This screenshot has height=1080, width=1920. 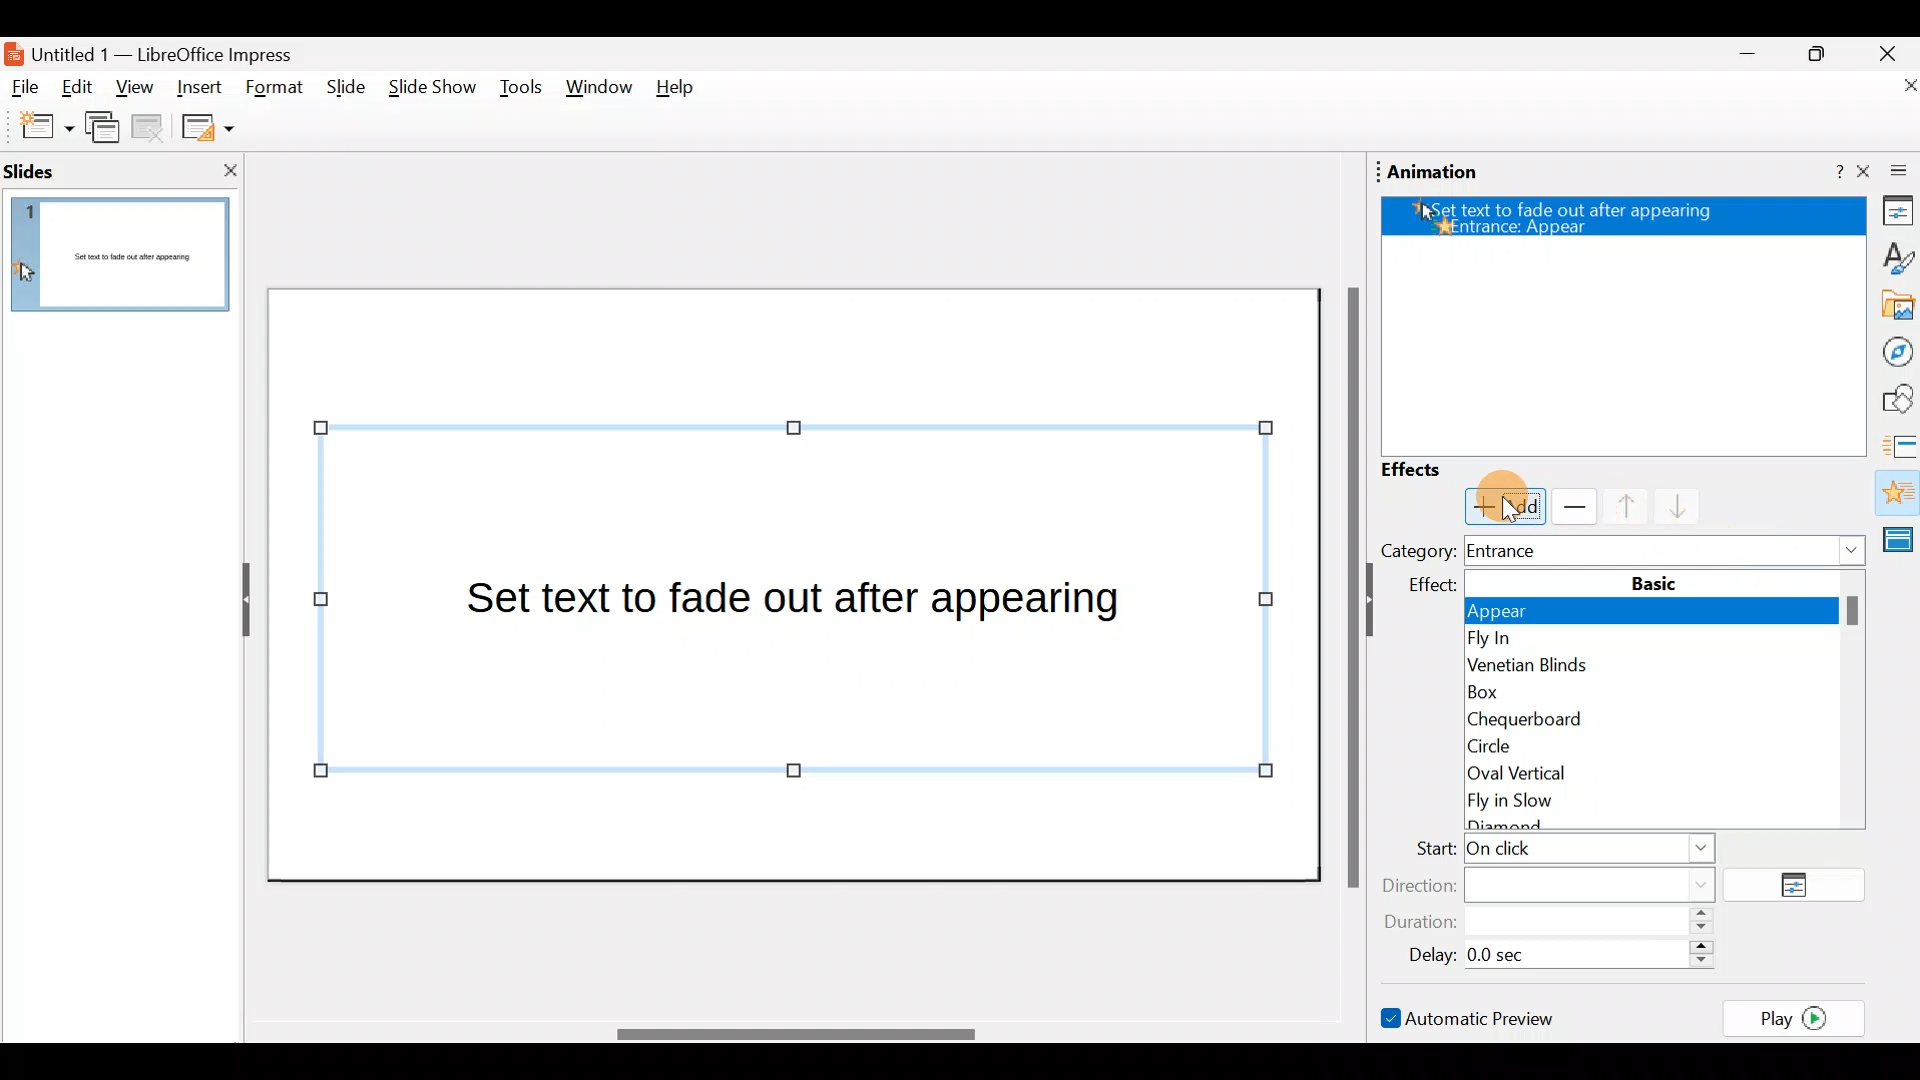 What do you see at coordinates (206, 126) in the screenshot?
I see `Slide layout` at bounding box center [206, 126].